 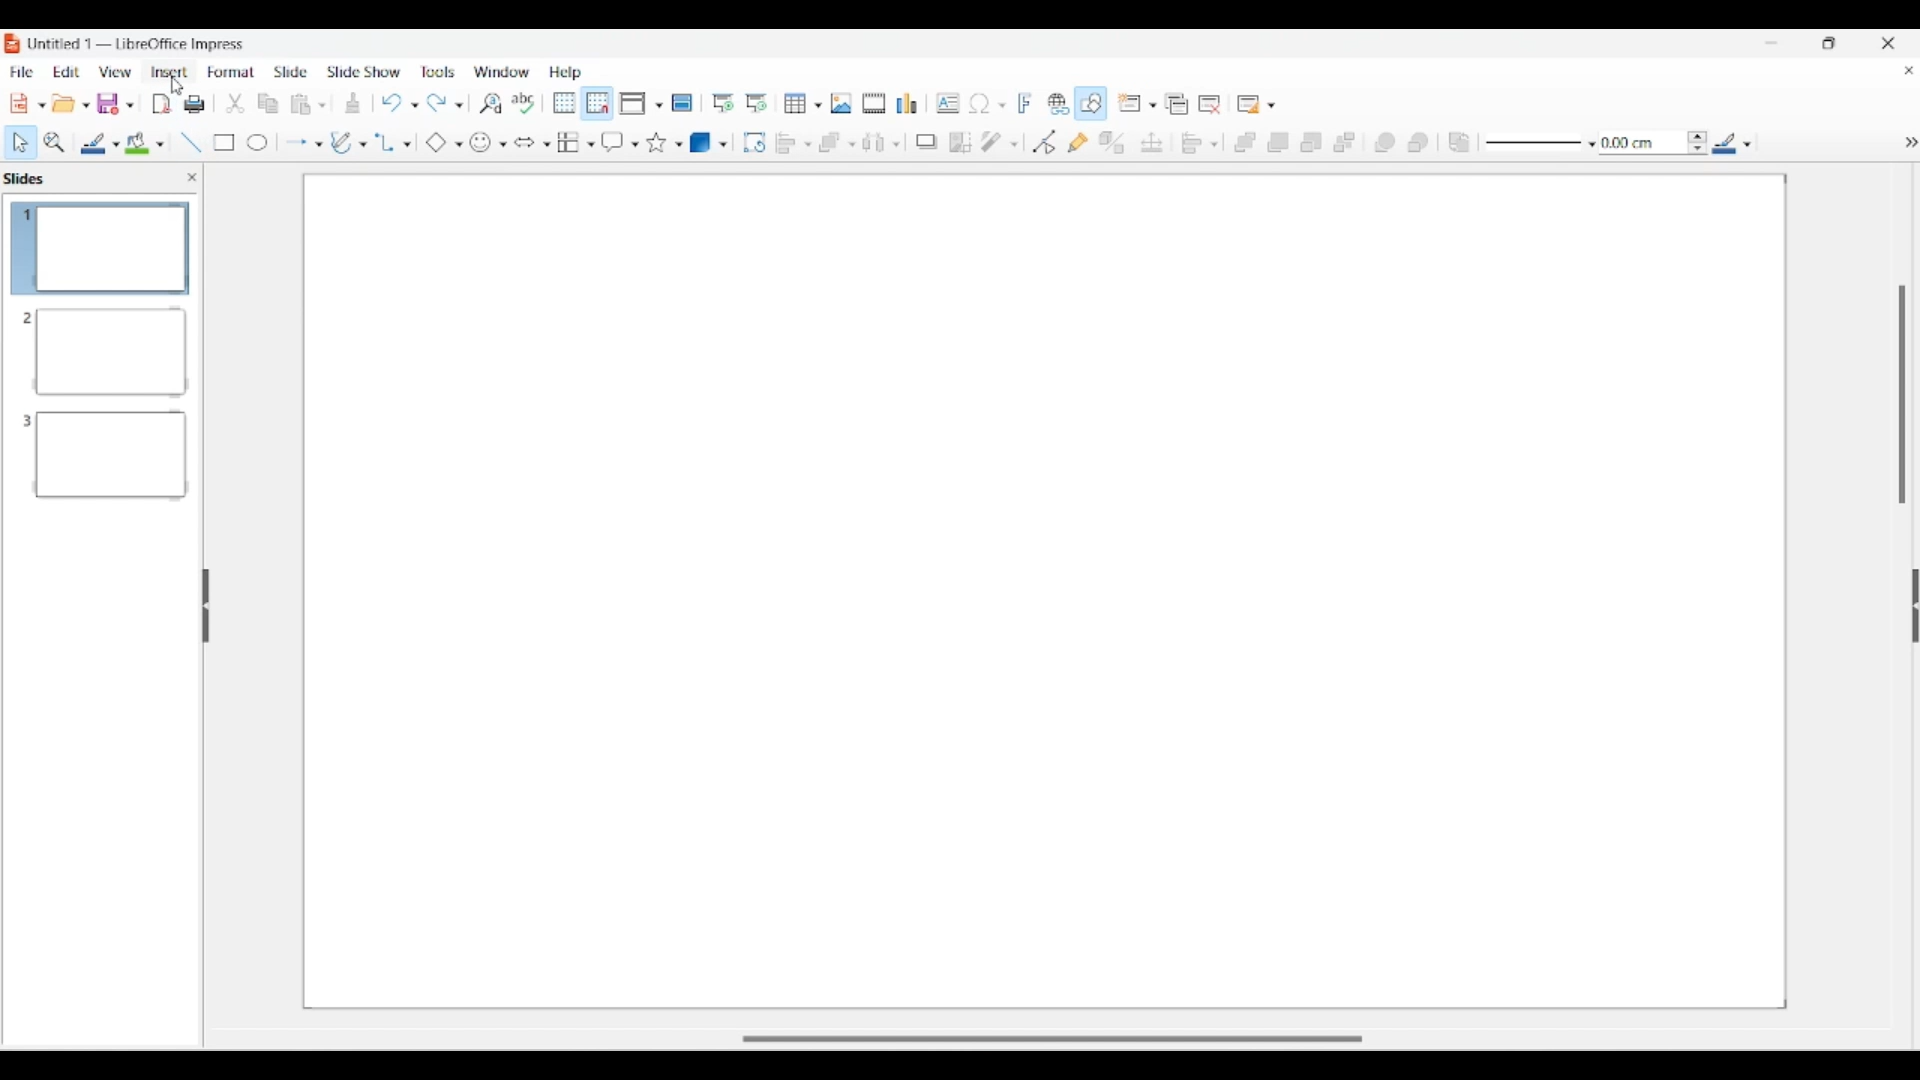 What do you see at coordinates (1258, 104) in the screenshot?
I see `Slide layout` at bounding box center [1258, 104].